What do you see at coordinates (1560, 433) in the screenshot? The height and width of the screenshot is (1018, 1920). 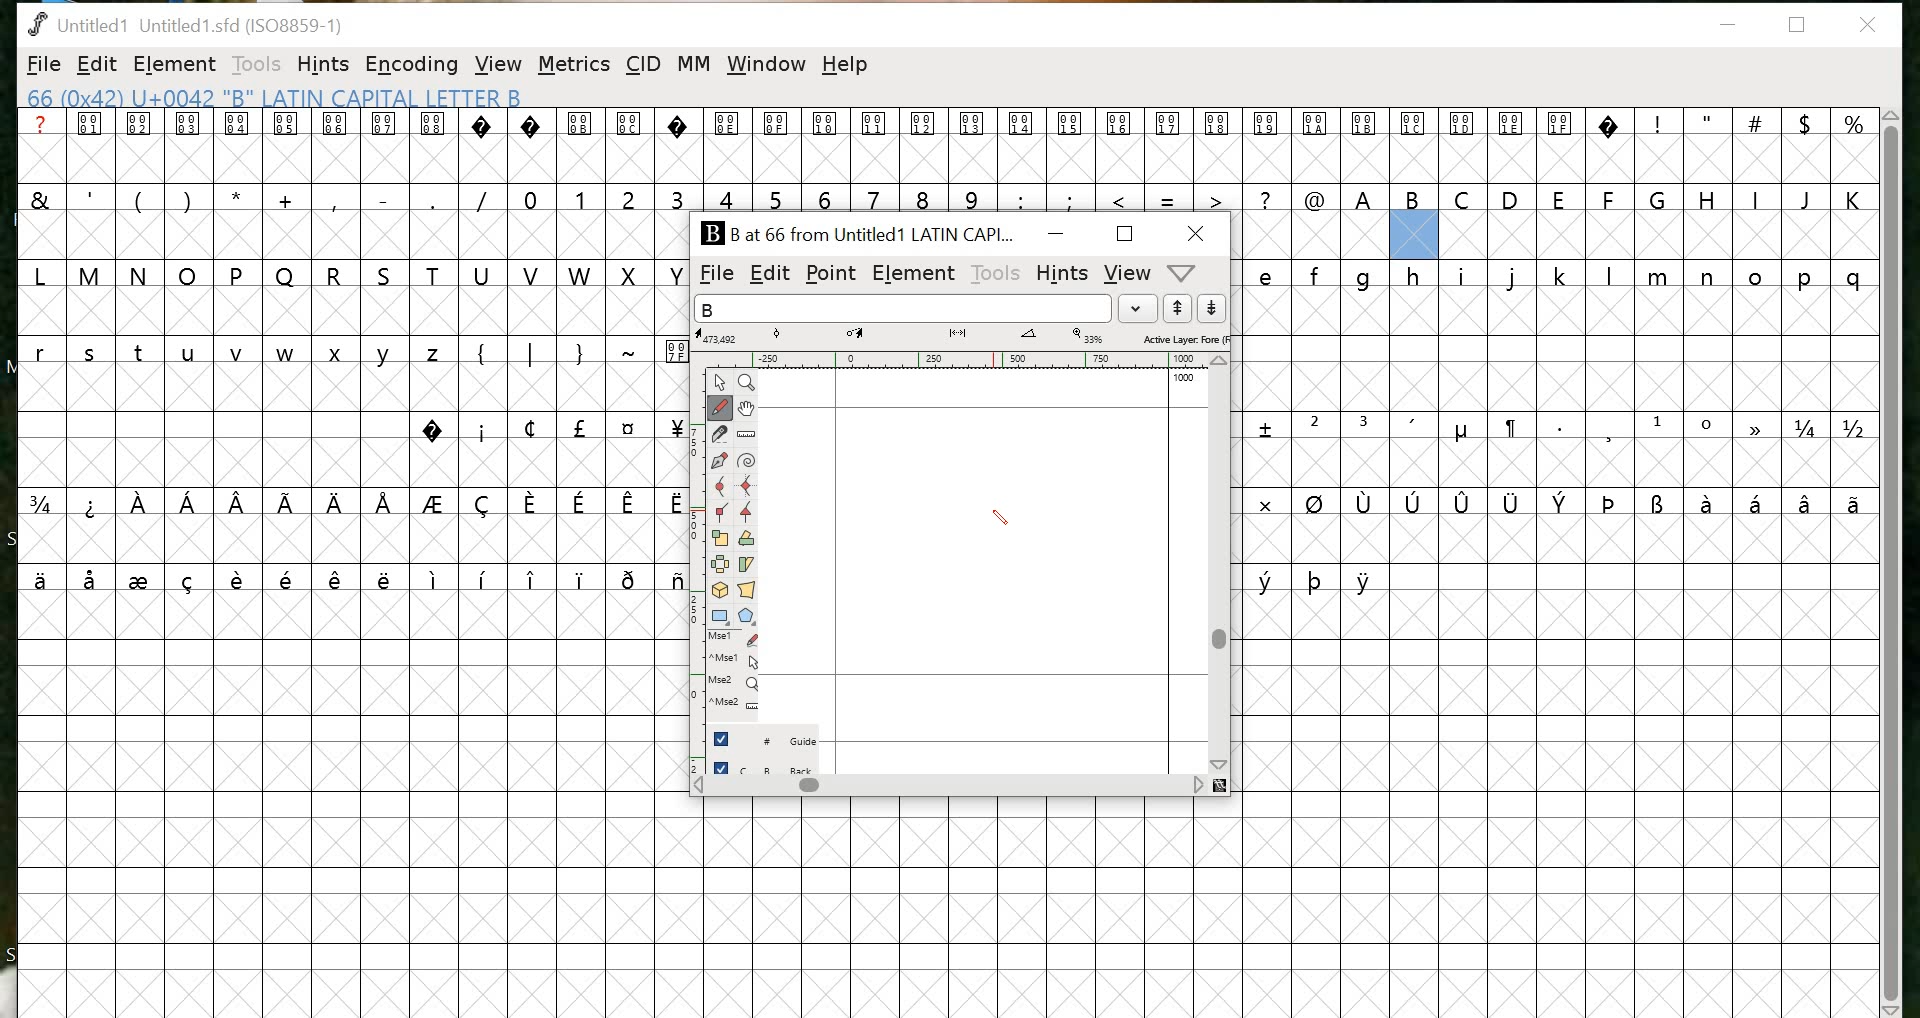 I see `glyphs` at bounding box center [1560, 433].